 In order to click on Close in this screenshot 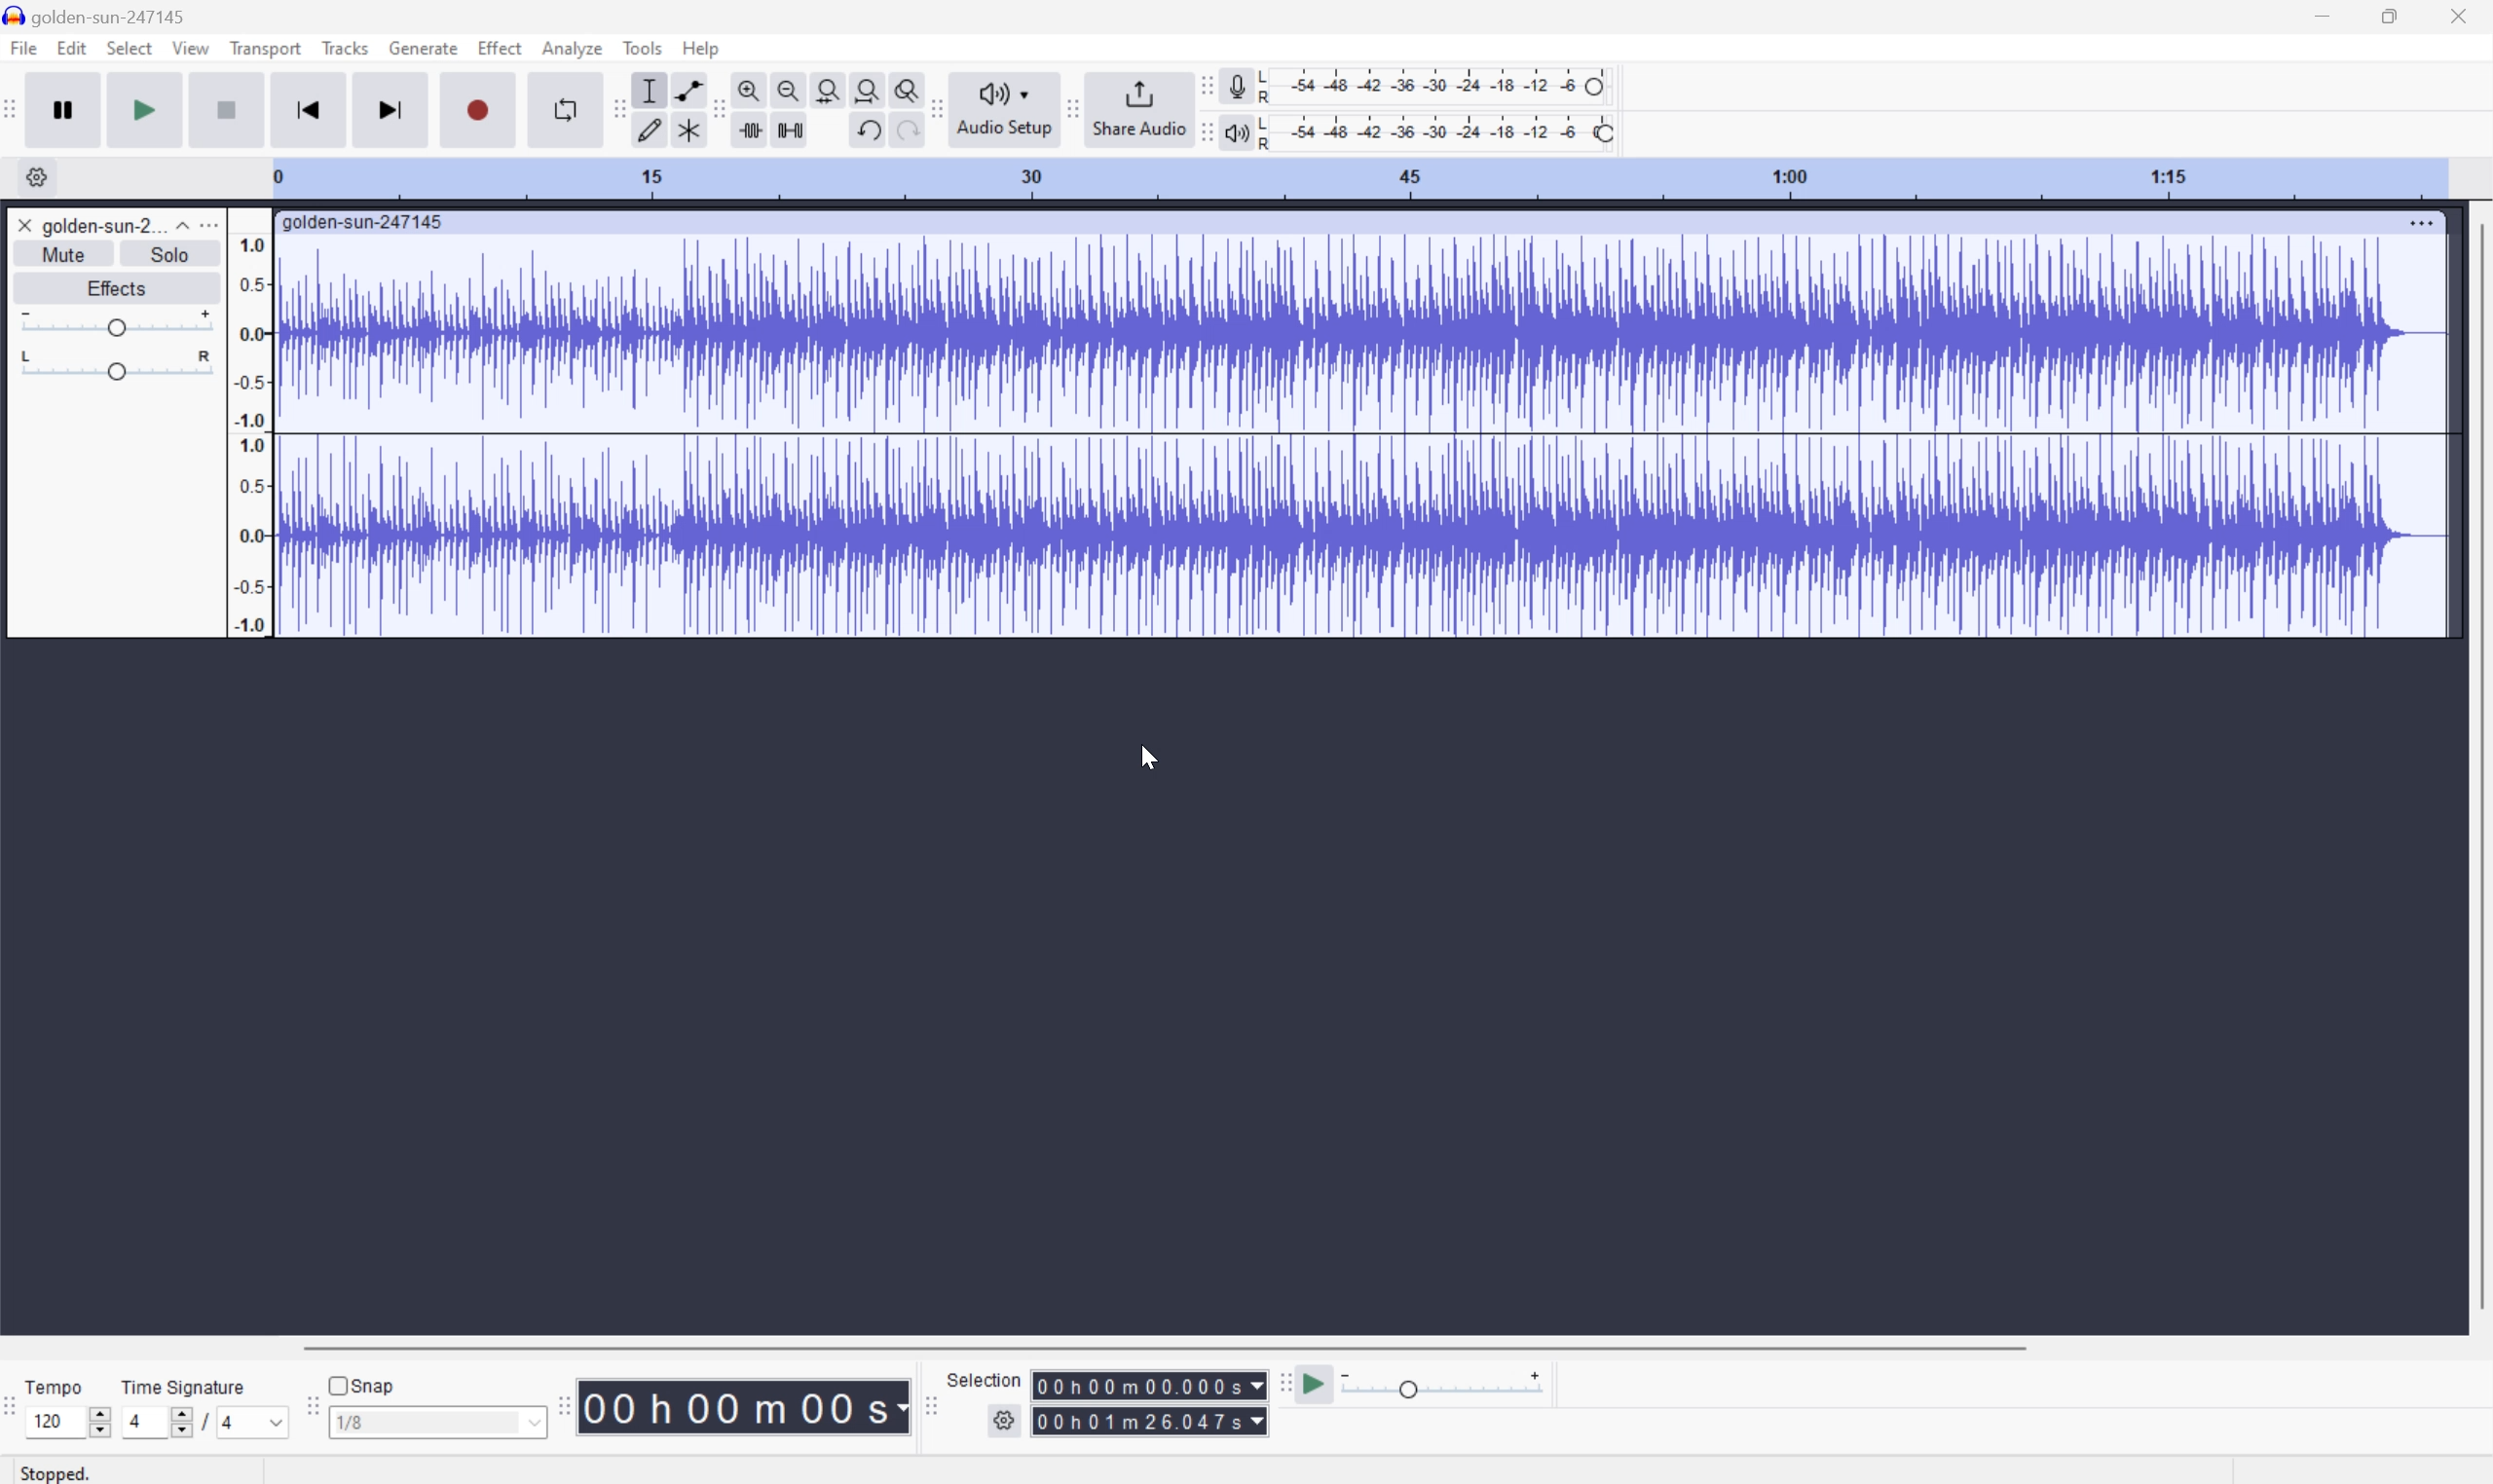, I will do `click(2459, 15)`.